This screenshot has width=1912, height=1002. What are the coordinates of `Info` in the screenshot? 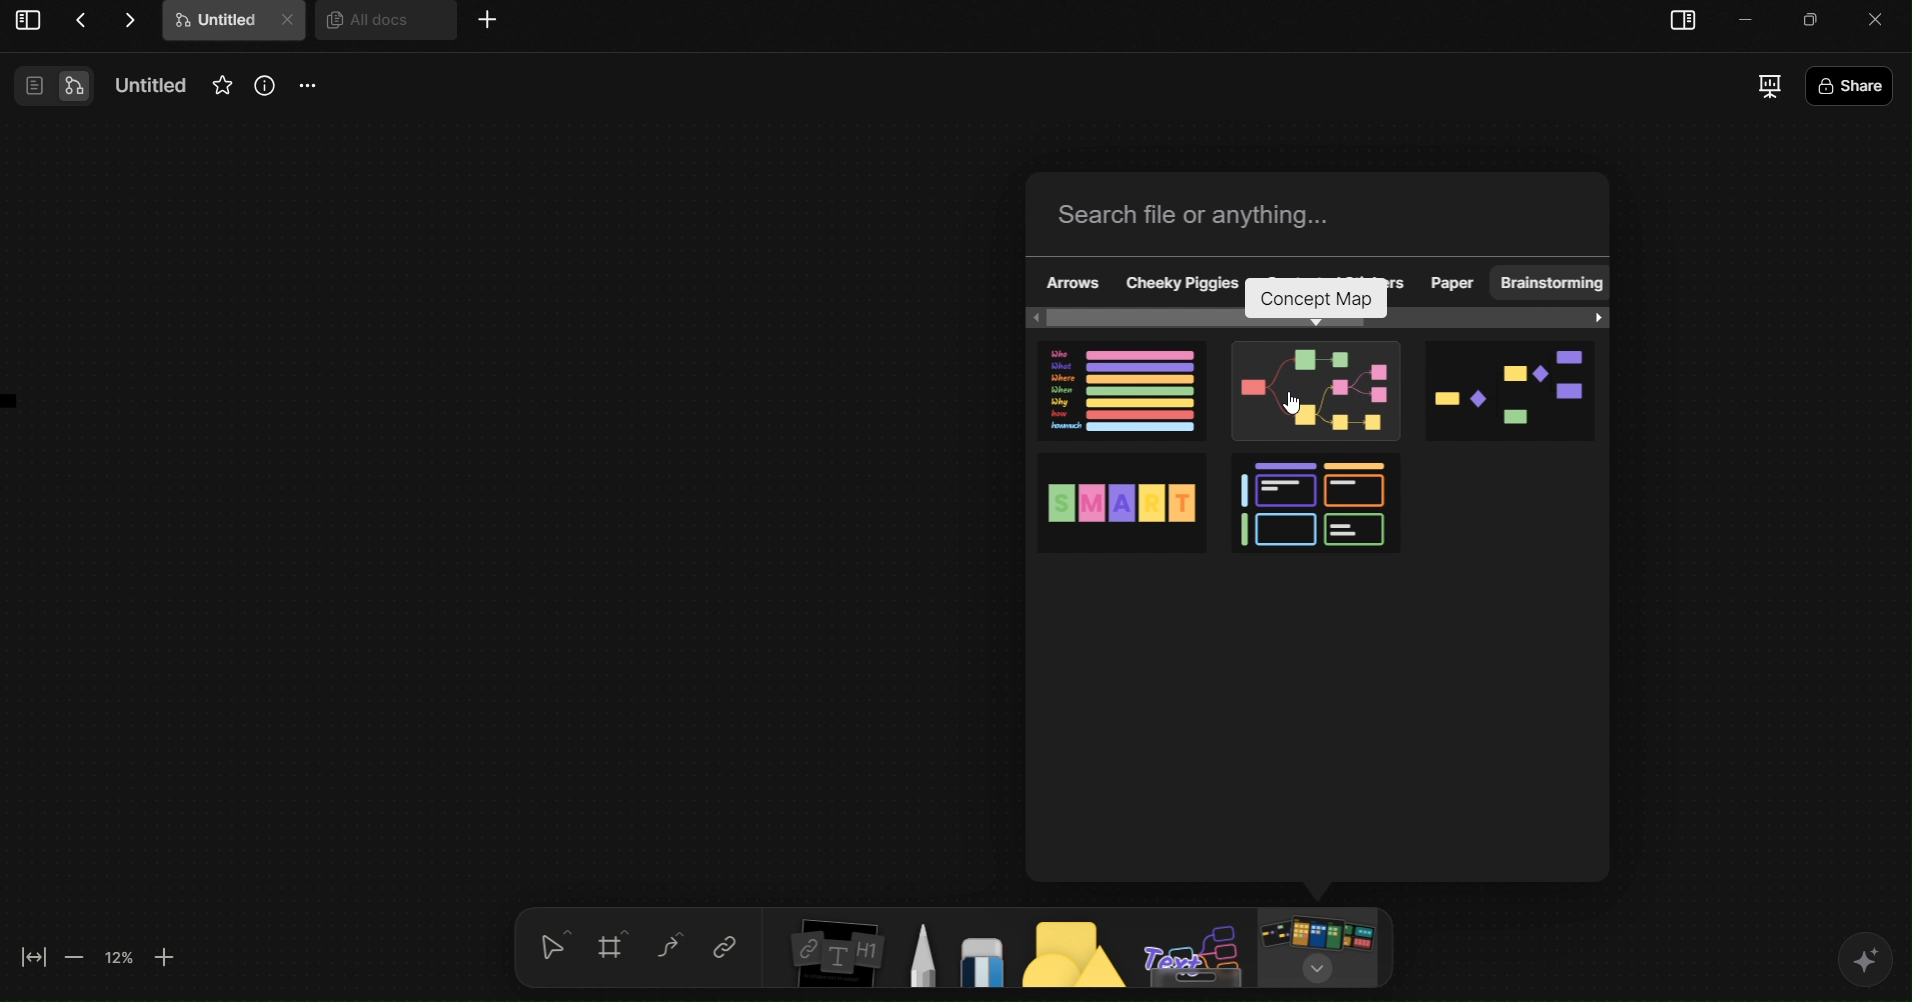 It's located at (267, 88).